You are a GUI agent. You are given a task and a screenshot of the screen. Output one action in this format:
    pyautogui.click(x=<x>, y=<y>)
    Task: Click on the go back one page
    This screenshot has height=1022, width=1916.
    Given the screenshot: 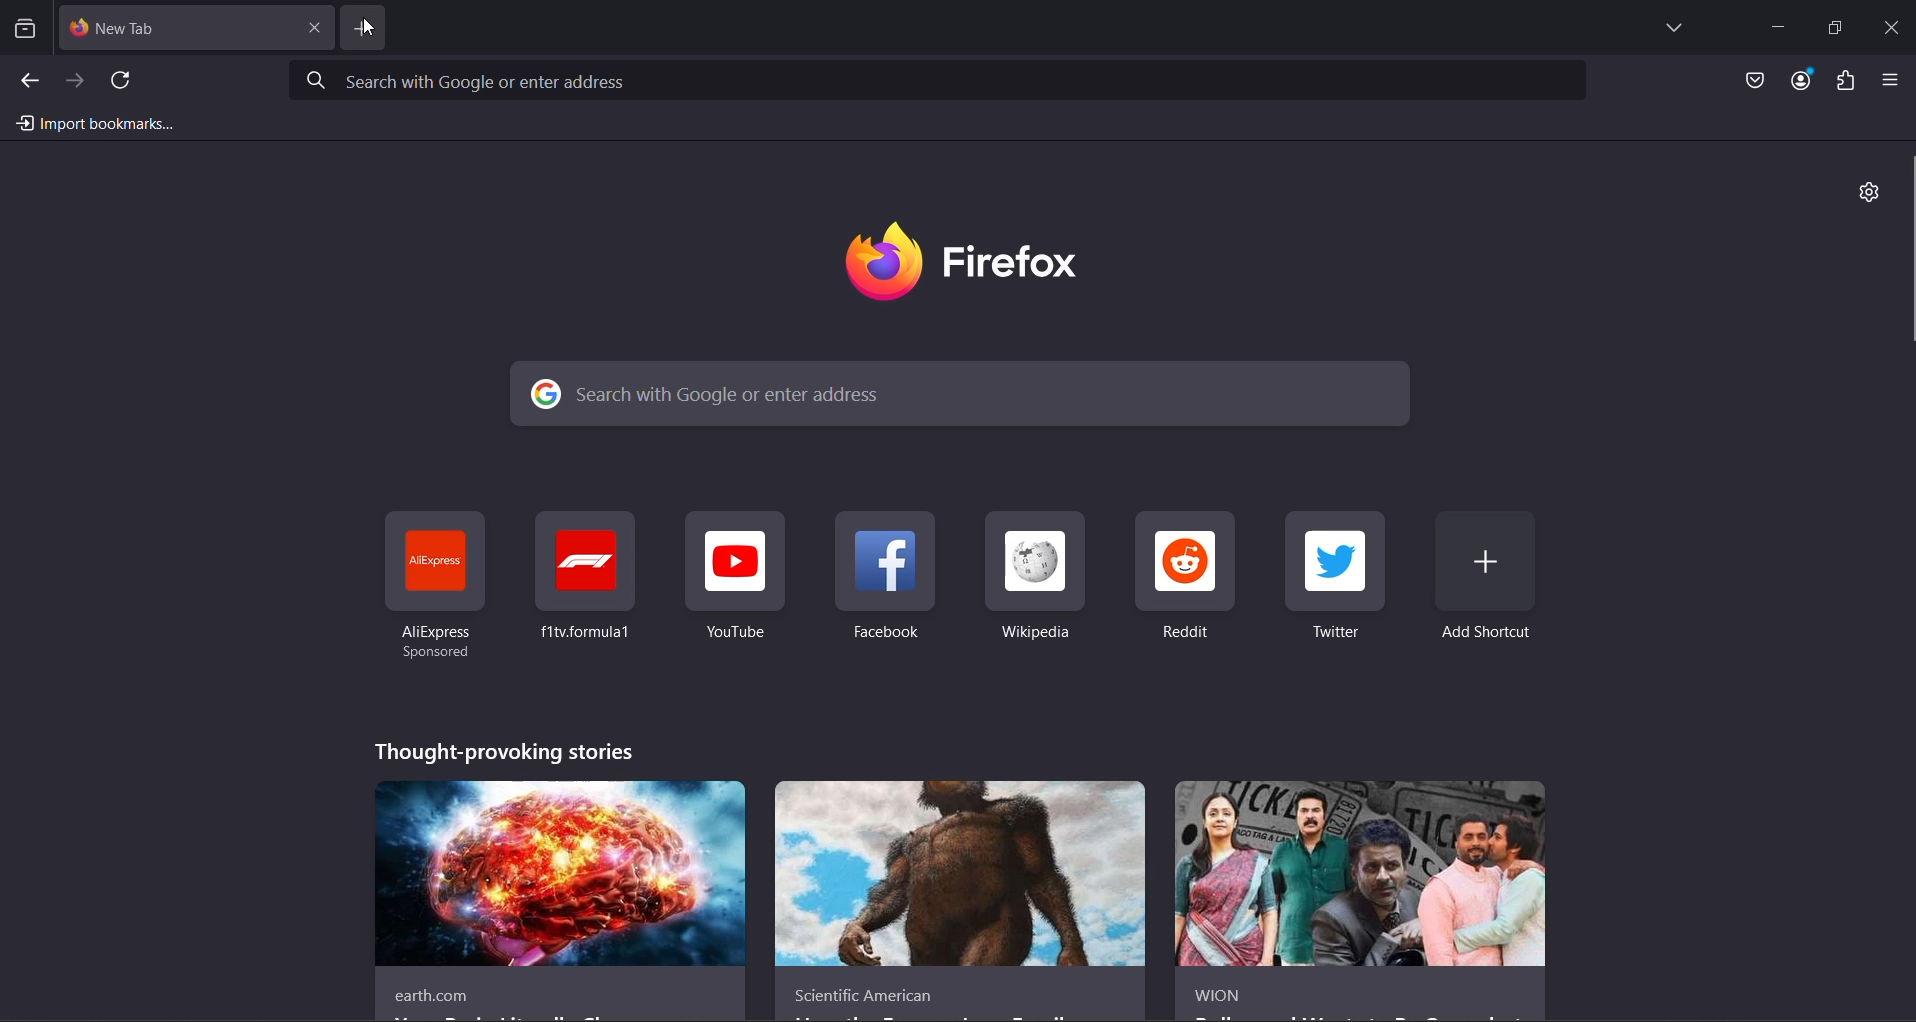 What is the action you would take?
    pyautogui.click(x=35, y=80)
    